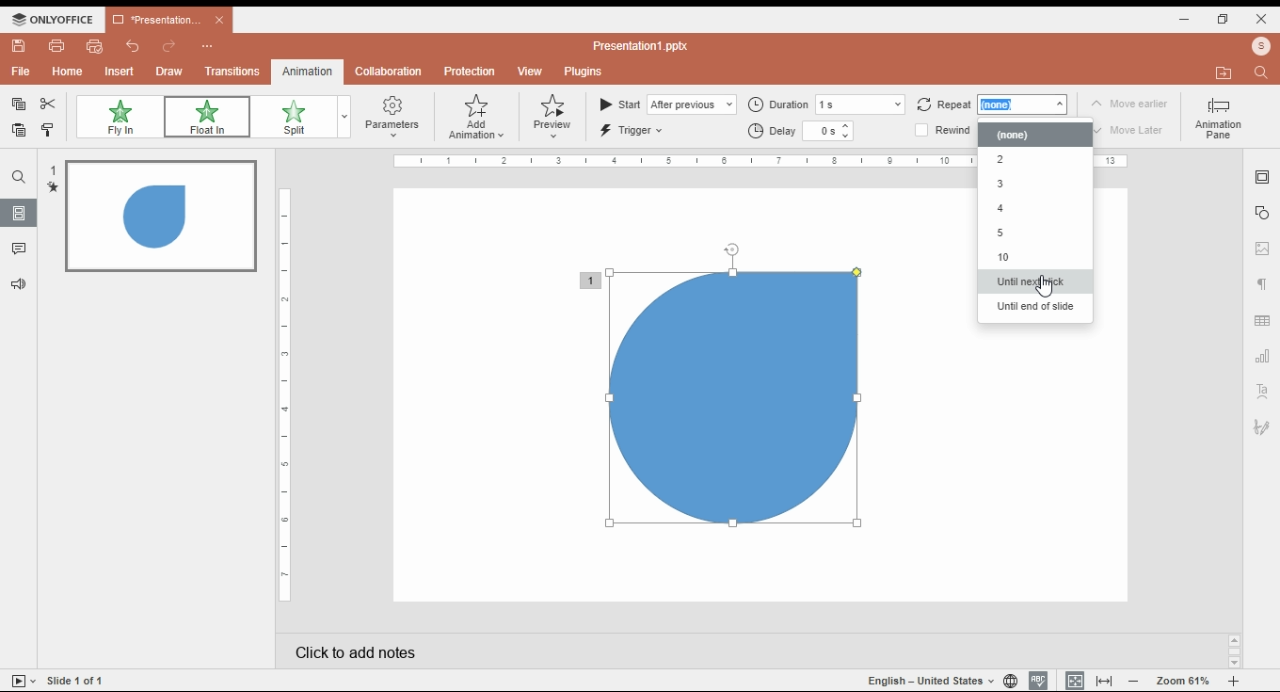 Image resolution: width=1280 pixels, height=692 pixels. I want to click on slides, so click(21, 213).